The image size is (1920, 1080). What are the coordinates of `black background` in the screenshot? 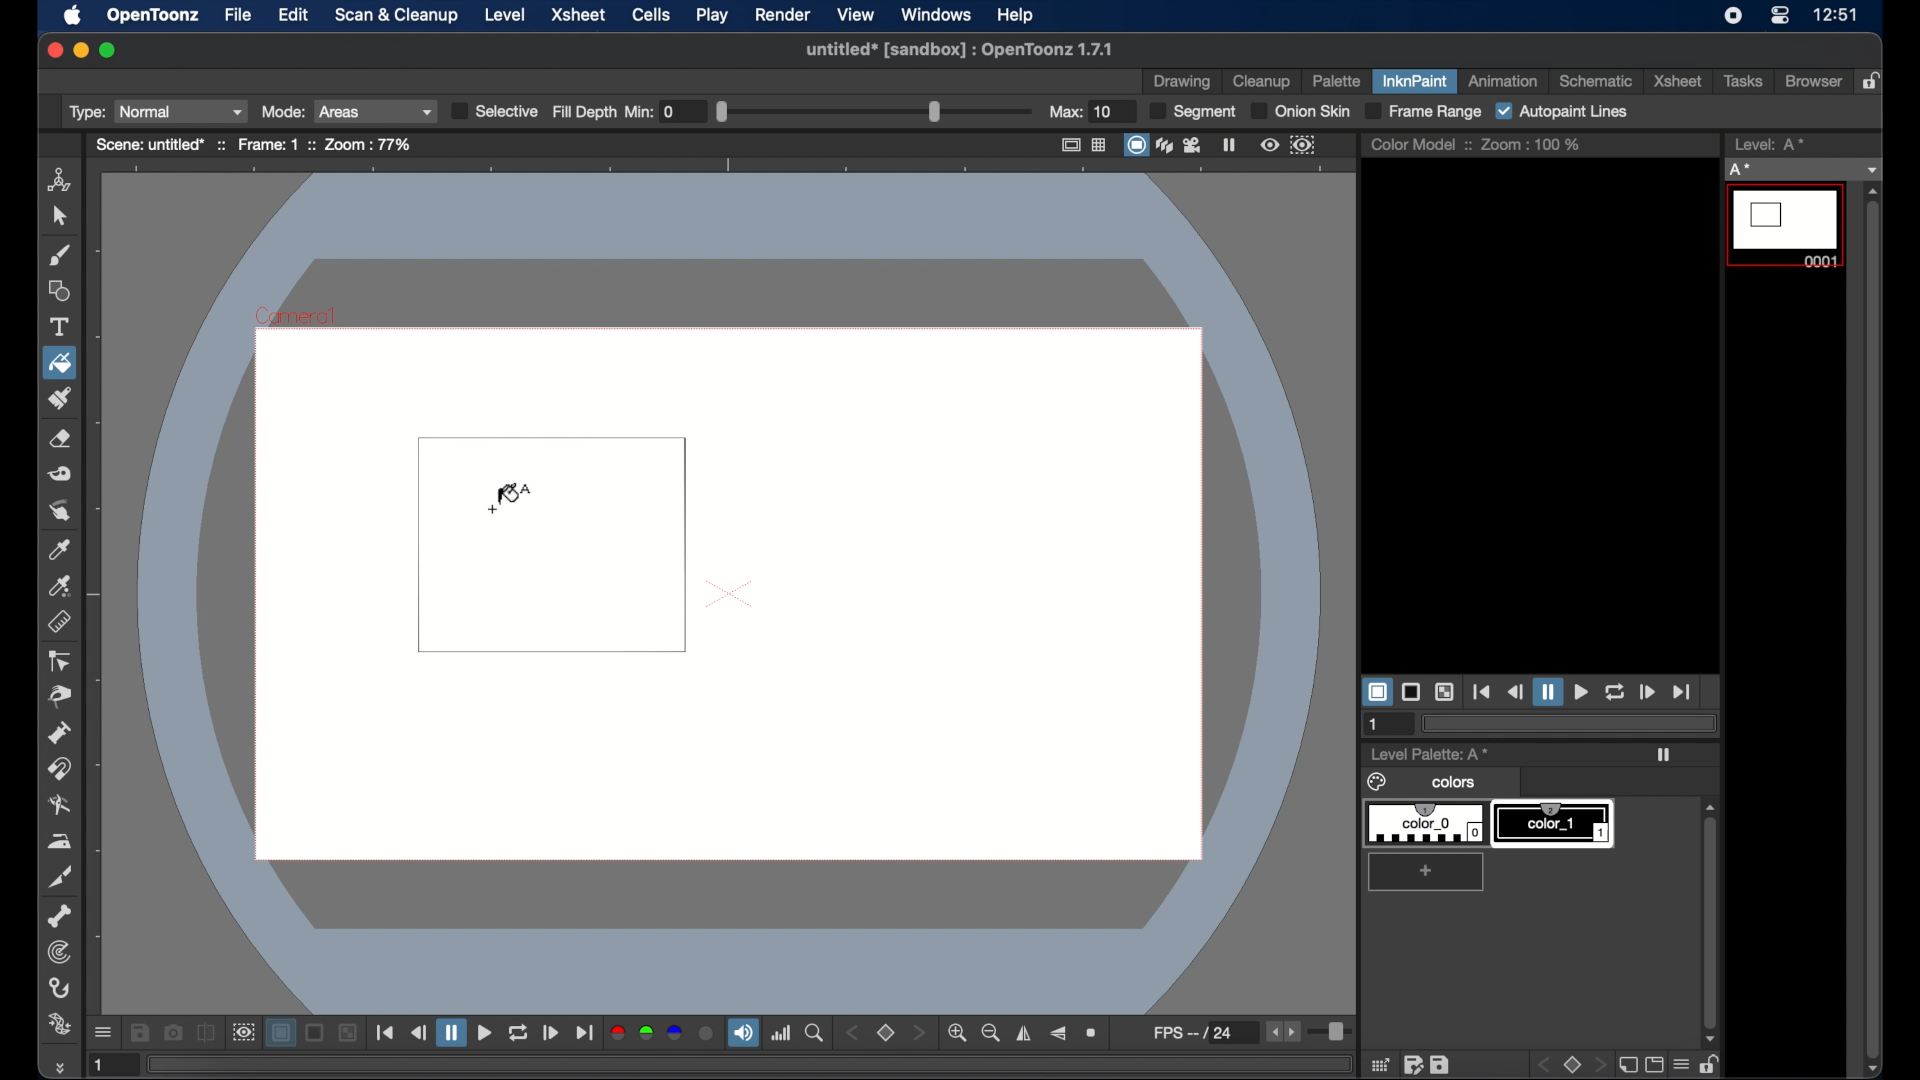 It's located at (316, 1033).